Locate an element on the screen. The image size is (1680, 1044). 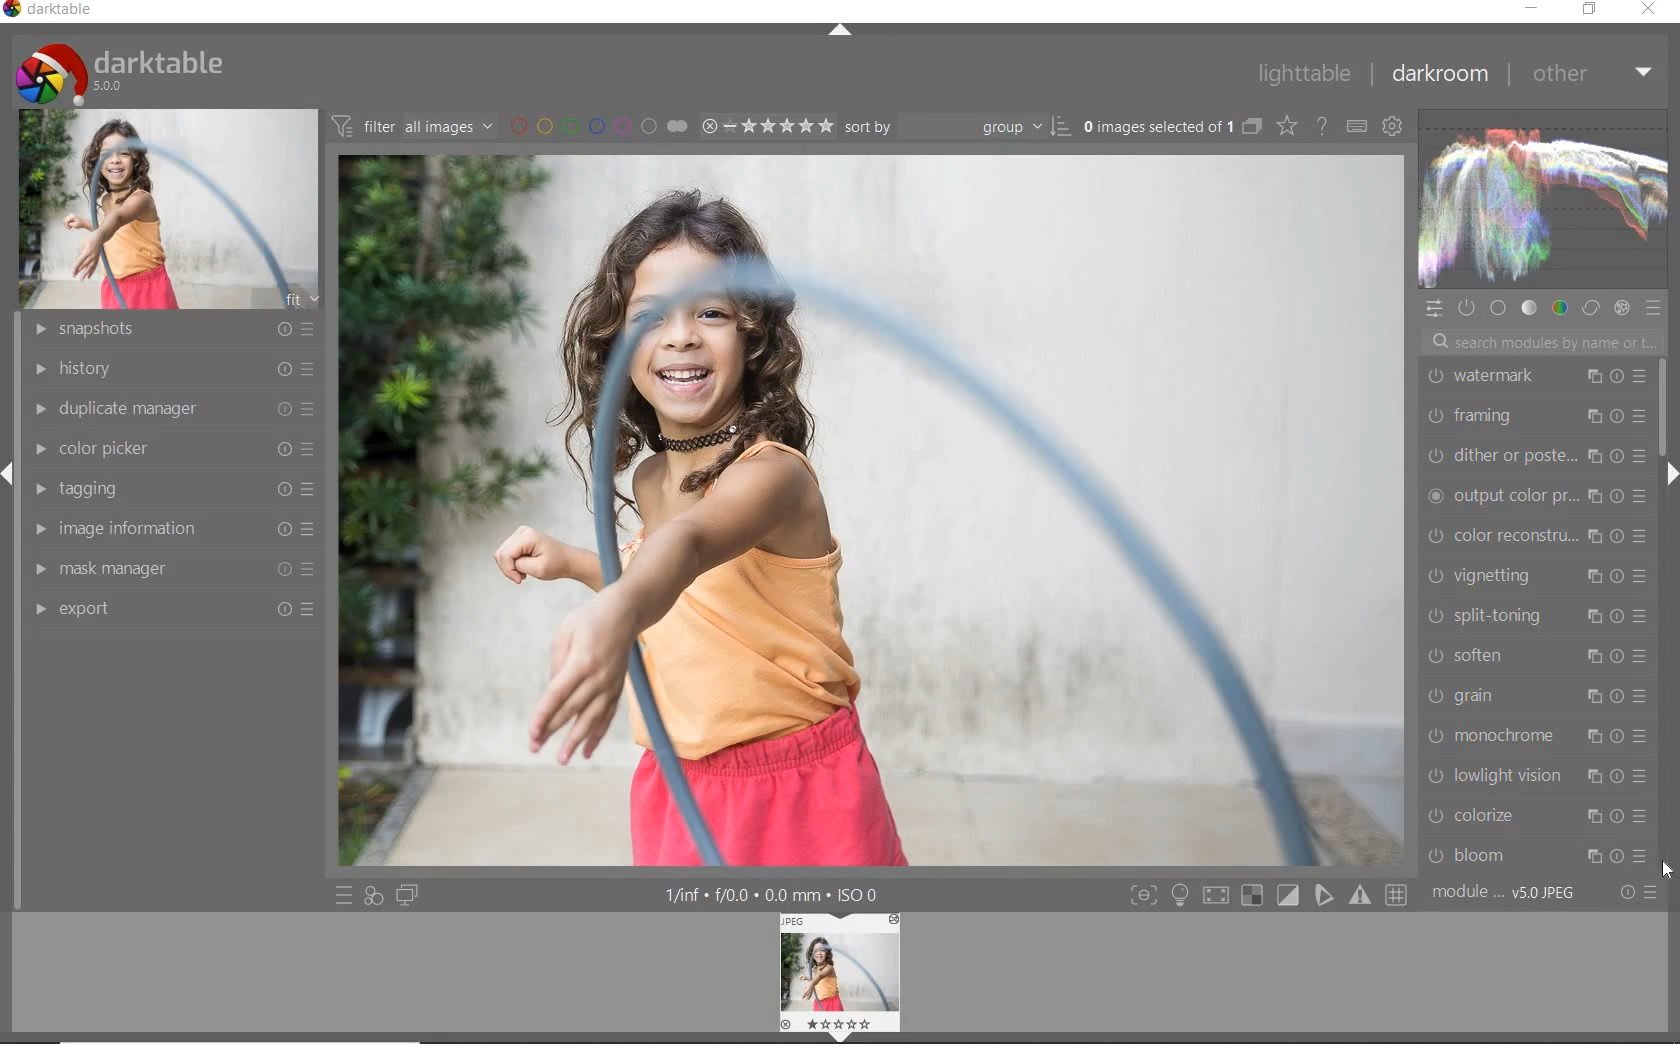
image selected is located at coordinates (877, 516).